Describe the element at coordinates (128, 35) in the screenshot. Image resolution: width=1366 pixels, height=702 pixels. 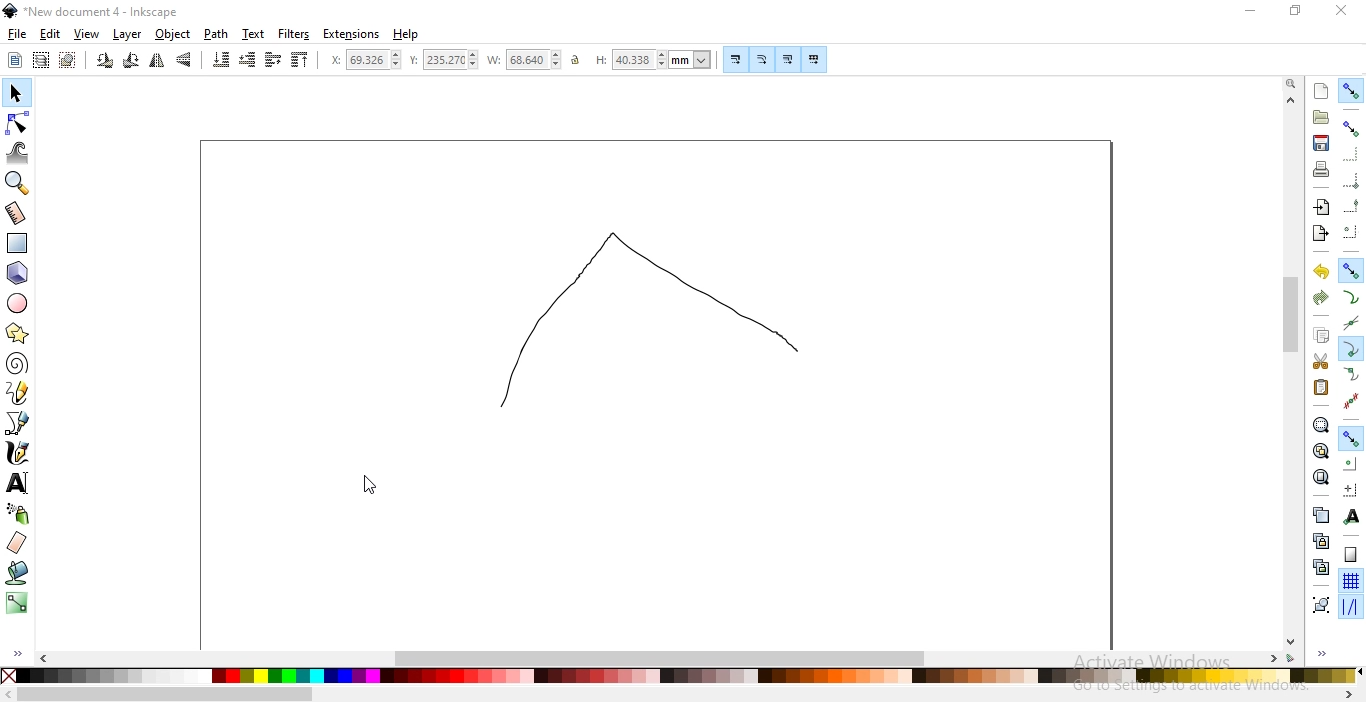
I see `layer` at that location.